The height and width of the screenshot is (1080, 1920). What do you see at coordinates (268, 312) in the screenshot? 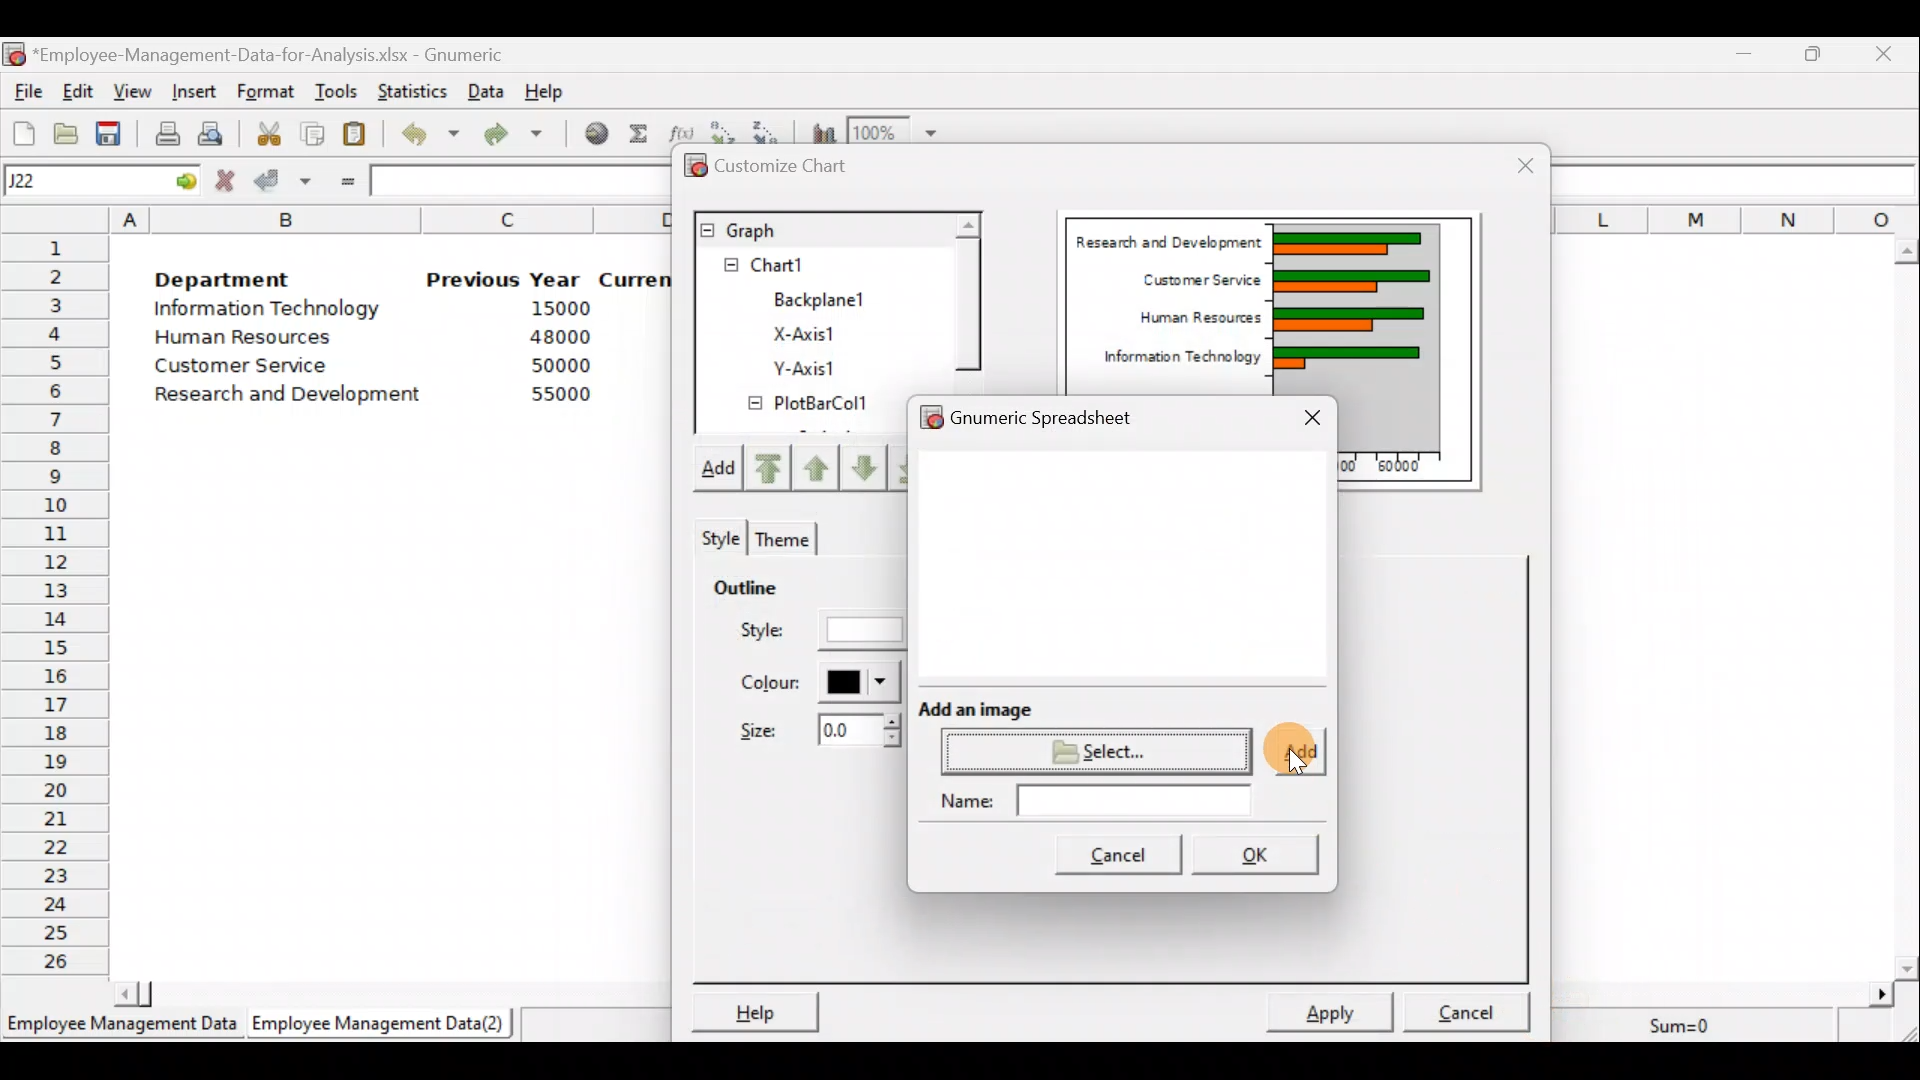
I see `Information Technology` at bounding box center [268, 312].